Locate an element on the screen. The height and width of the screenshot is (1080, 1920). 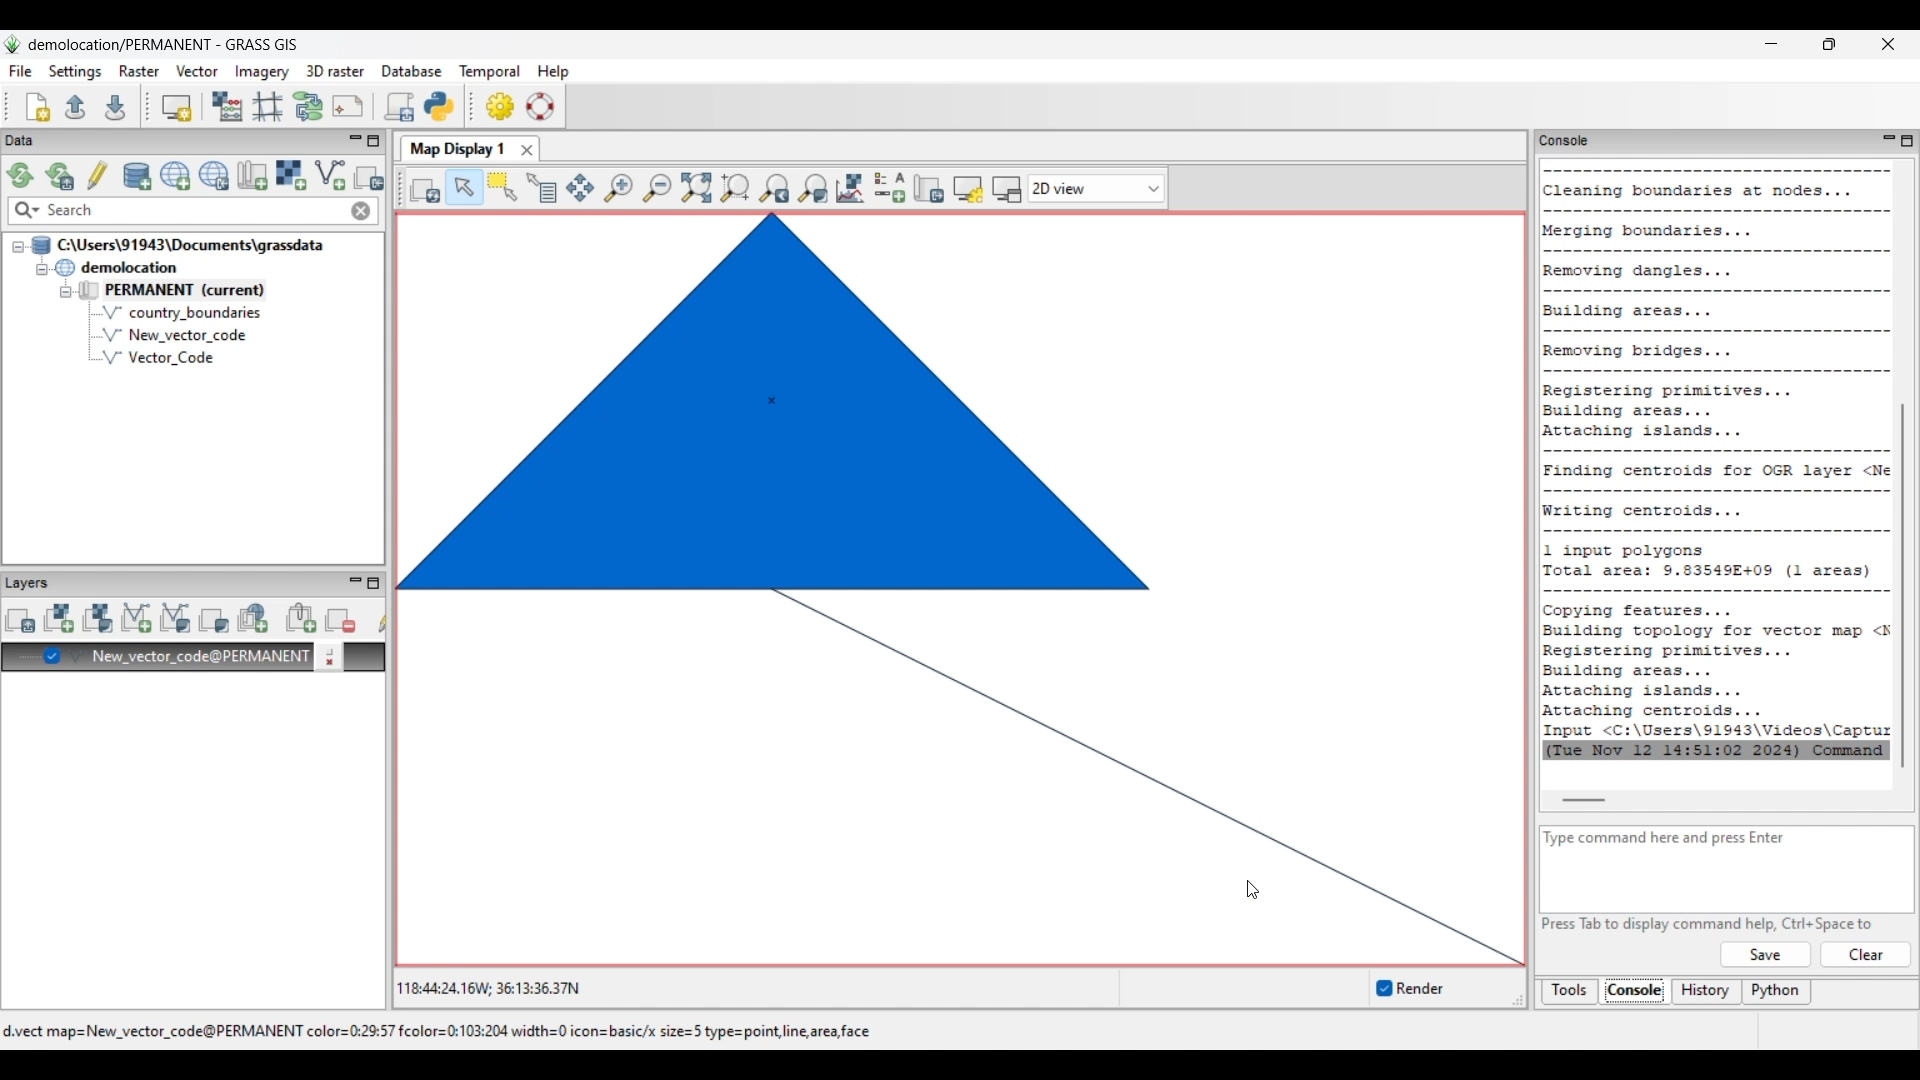
Click to choose view options is located at coordinates (1096, 188).